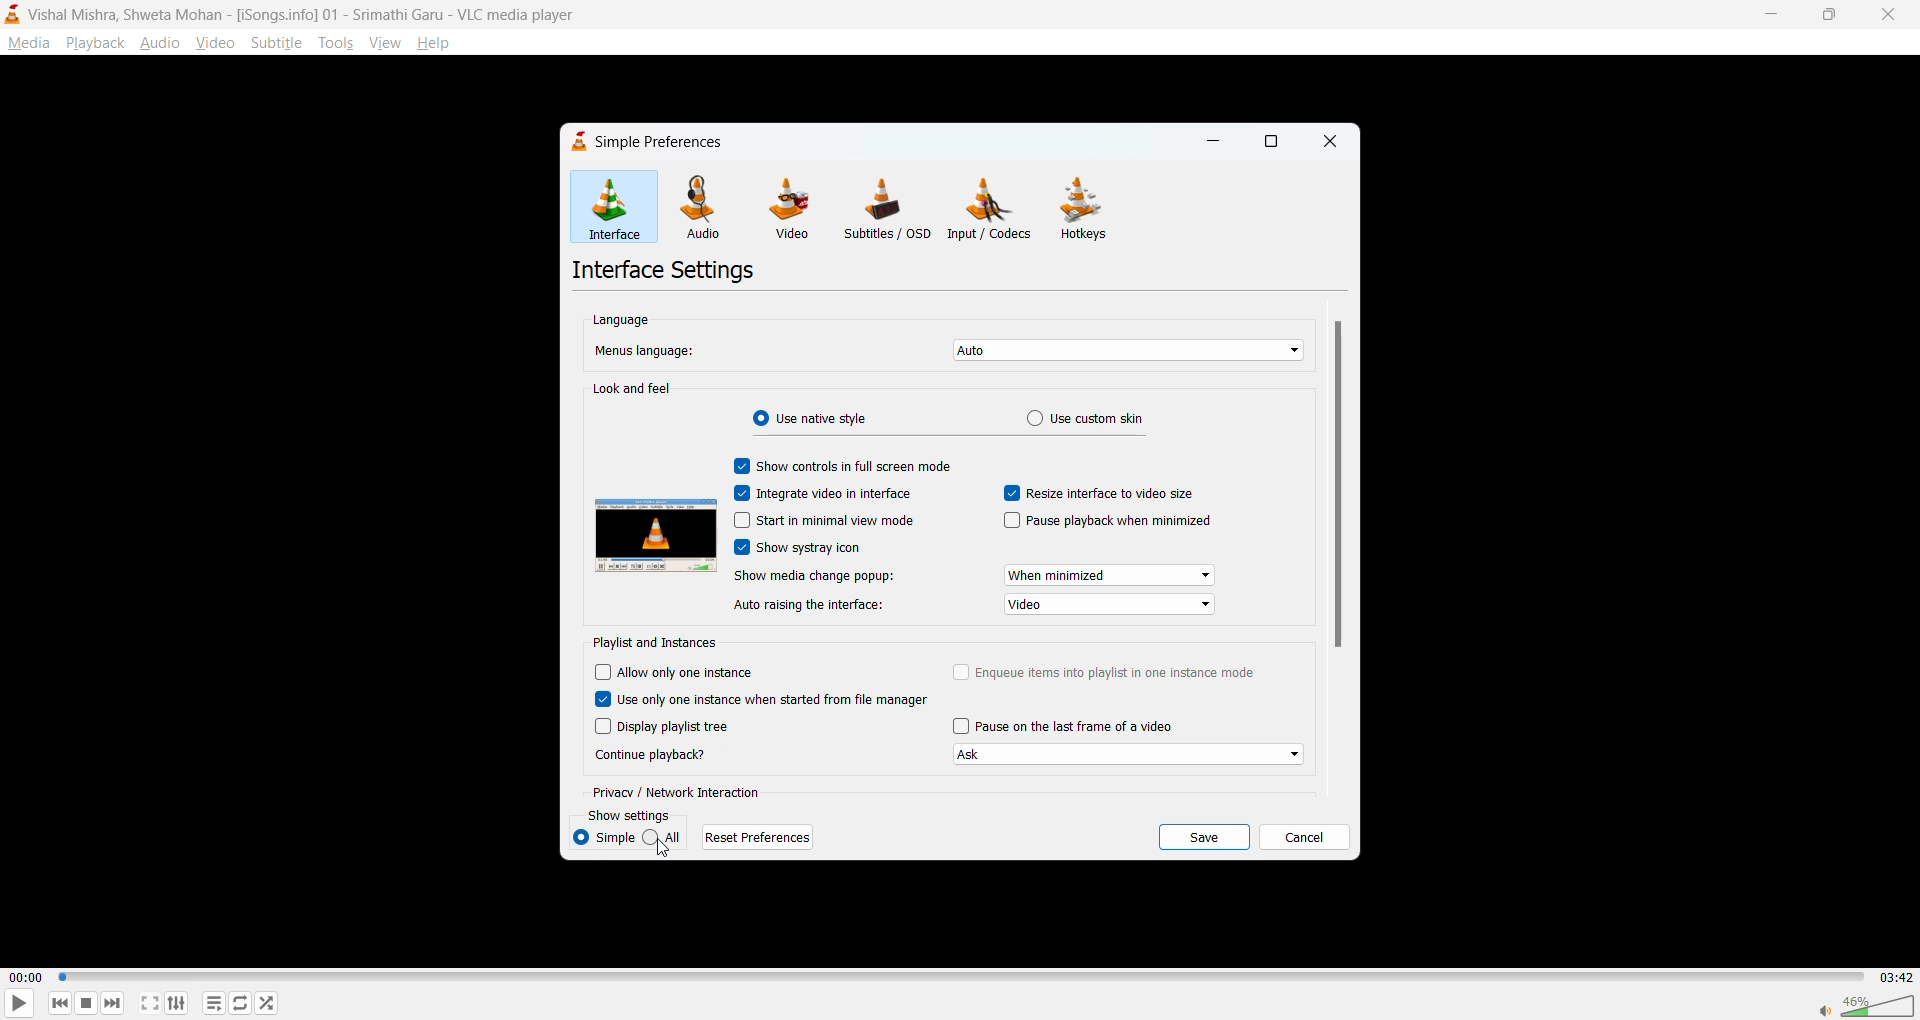 This screenshot has width=1920, height=1020. What do you see at coordinates (1083, 418) in the screenshot?
I see `use custom skin` at bounding box center [1083, 418].